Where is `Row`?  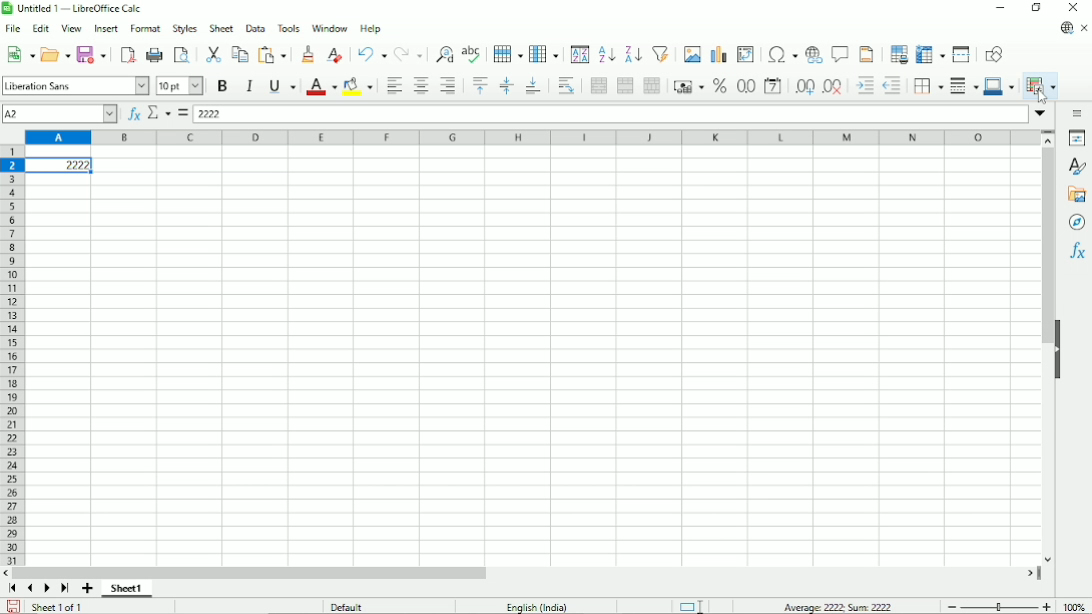
Row is located at coordinates (508, 54).